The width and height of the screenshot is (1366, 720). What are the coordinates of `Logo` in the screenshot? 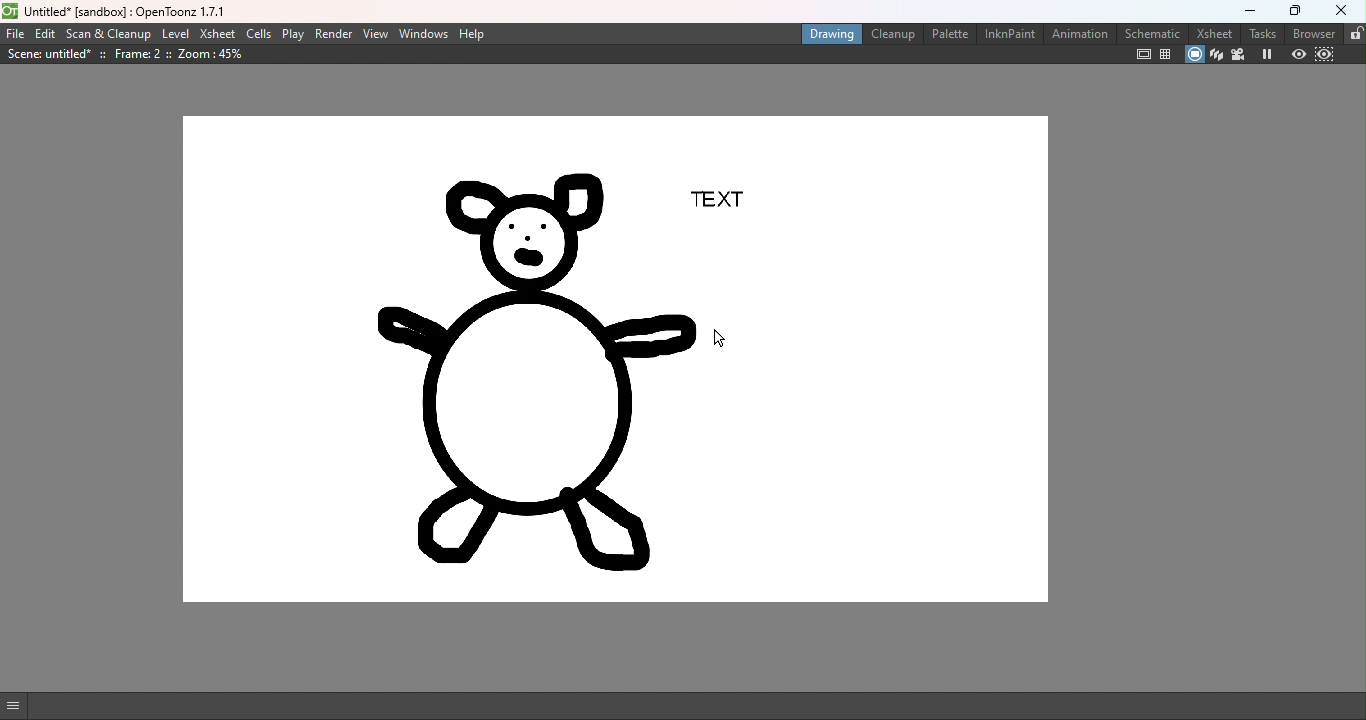 It's located at (14, 10).